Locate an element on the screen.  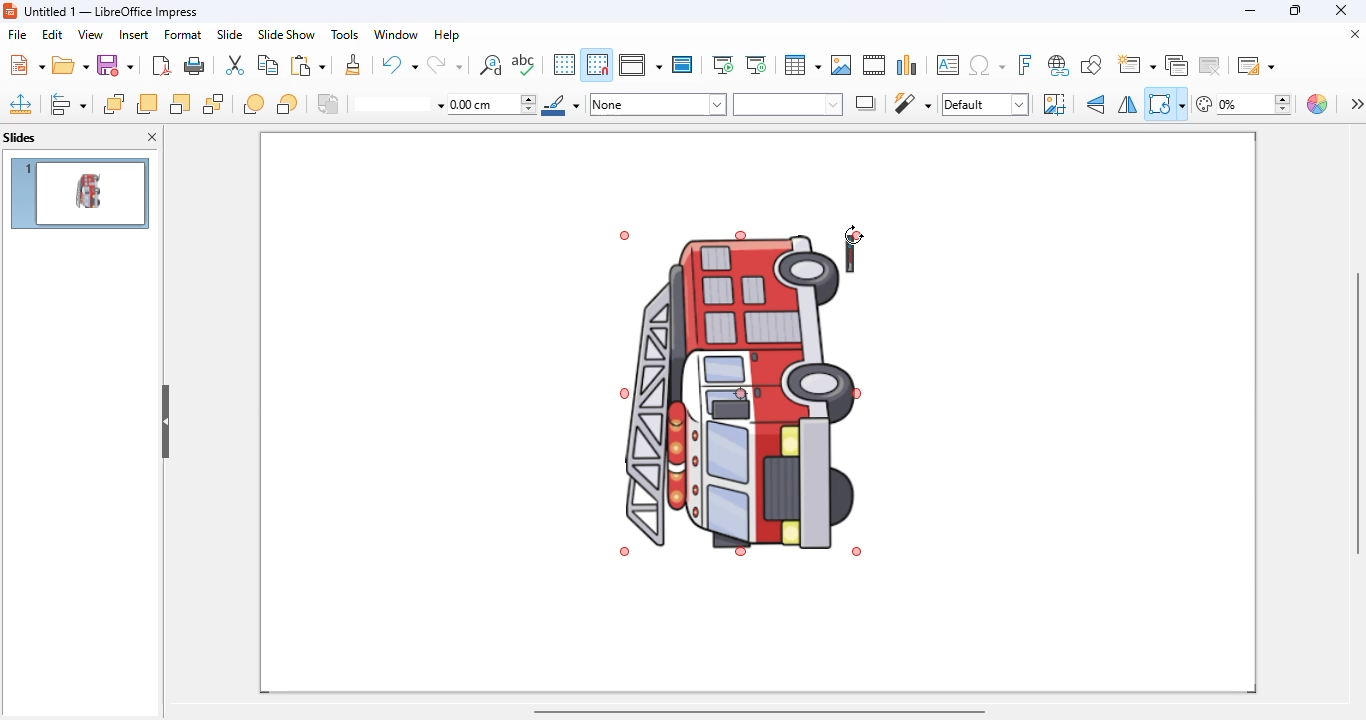
insert is located at coordinates (134, 35).